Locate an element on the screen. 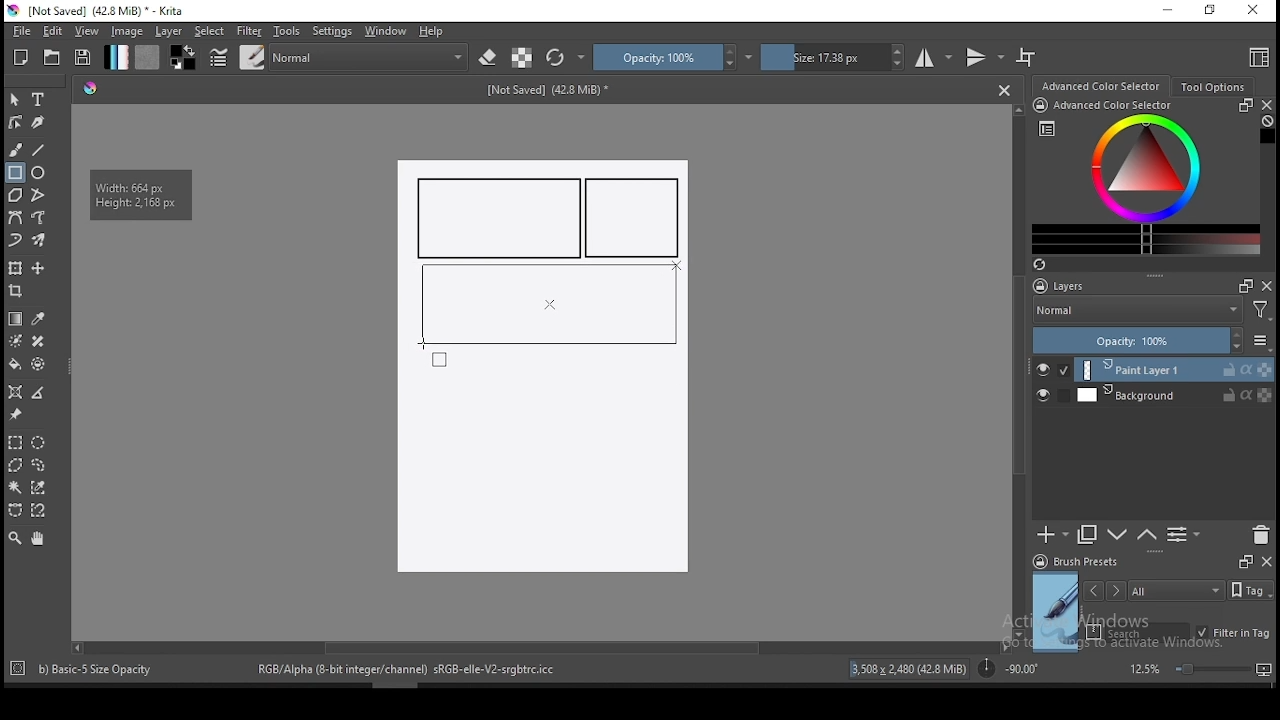 The image size is (1280, 720). ellipse tool is located at coordinates (39, 171).